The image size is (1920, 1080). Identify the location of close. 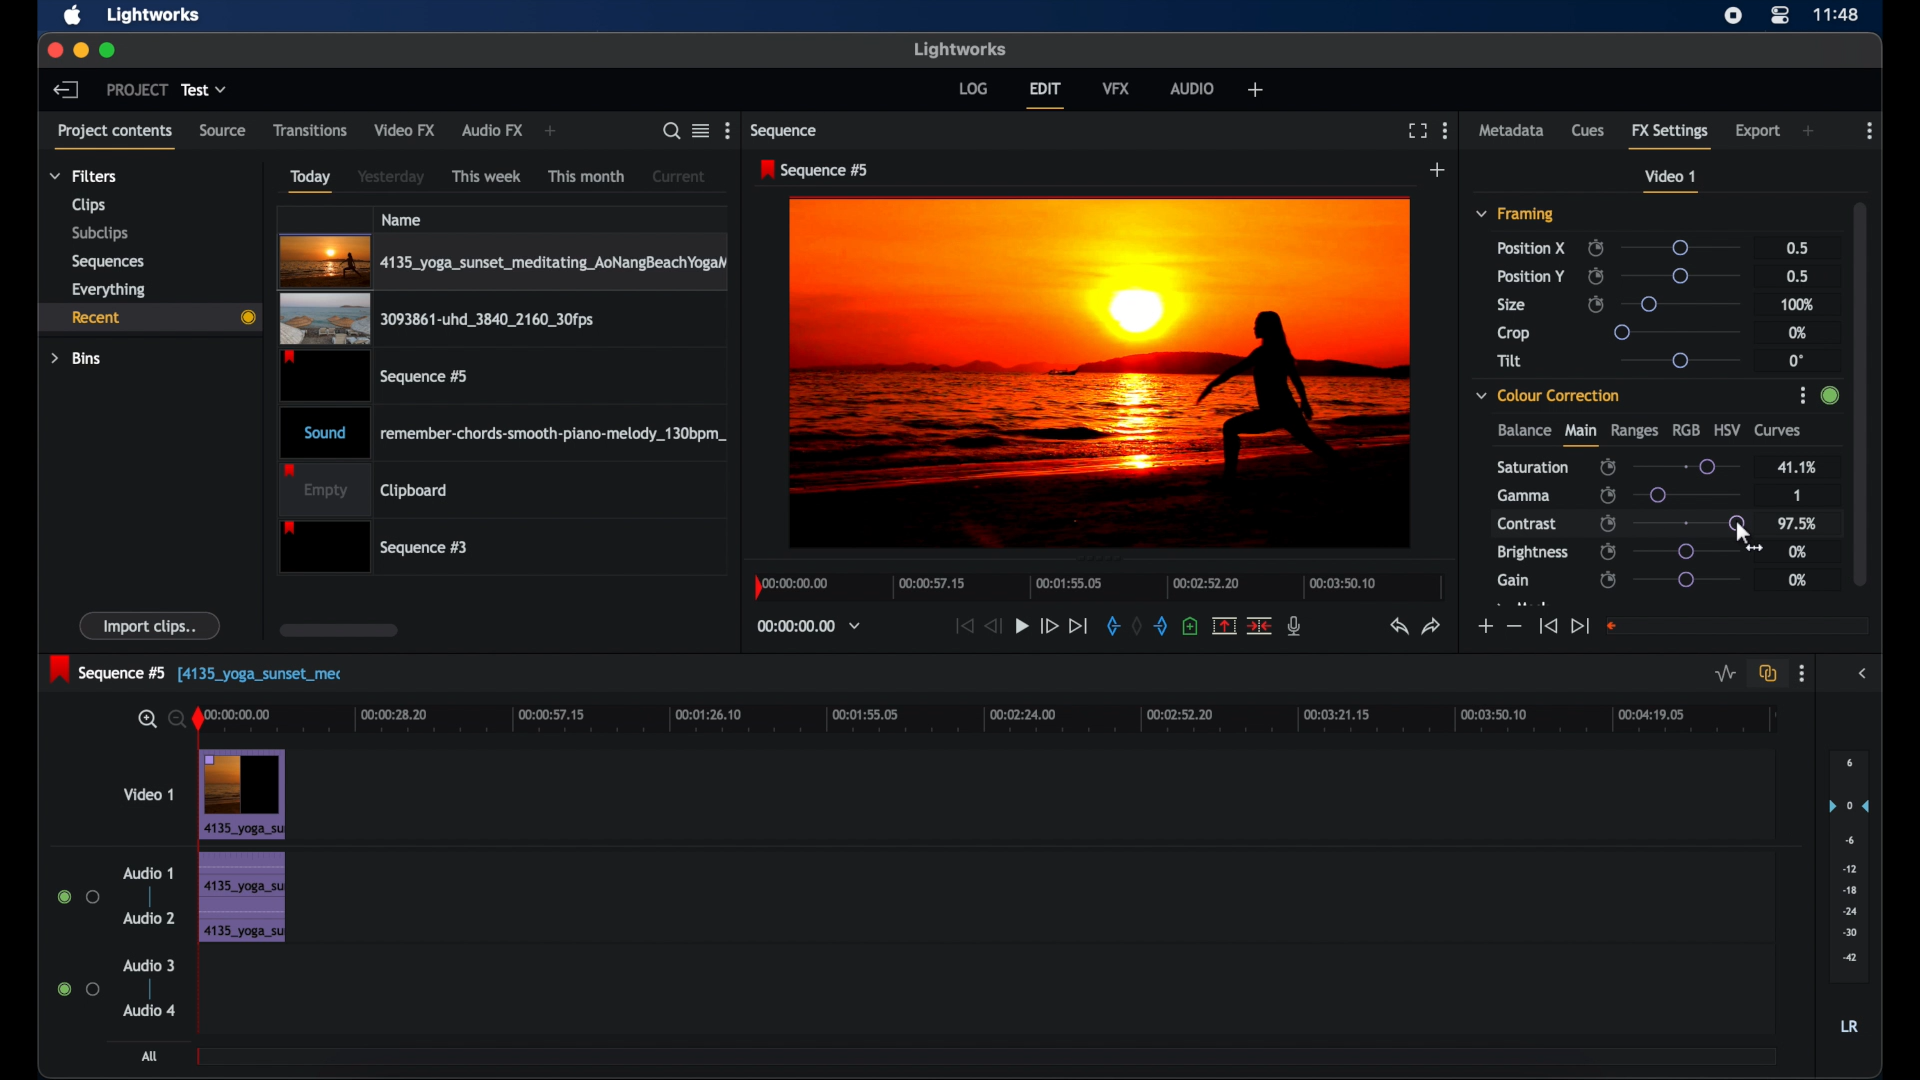
(50, 50).